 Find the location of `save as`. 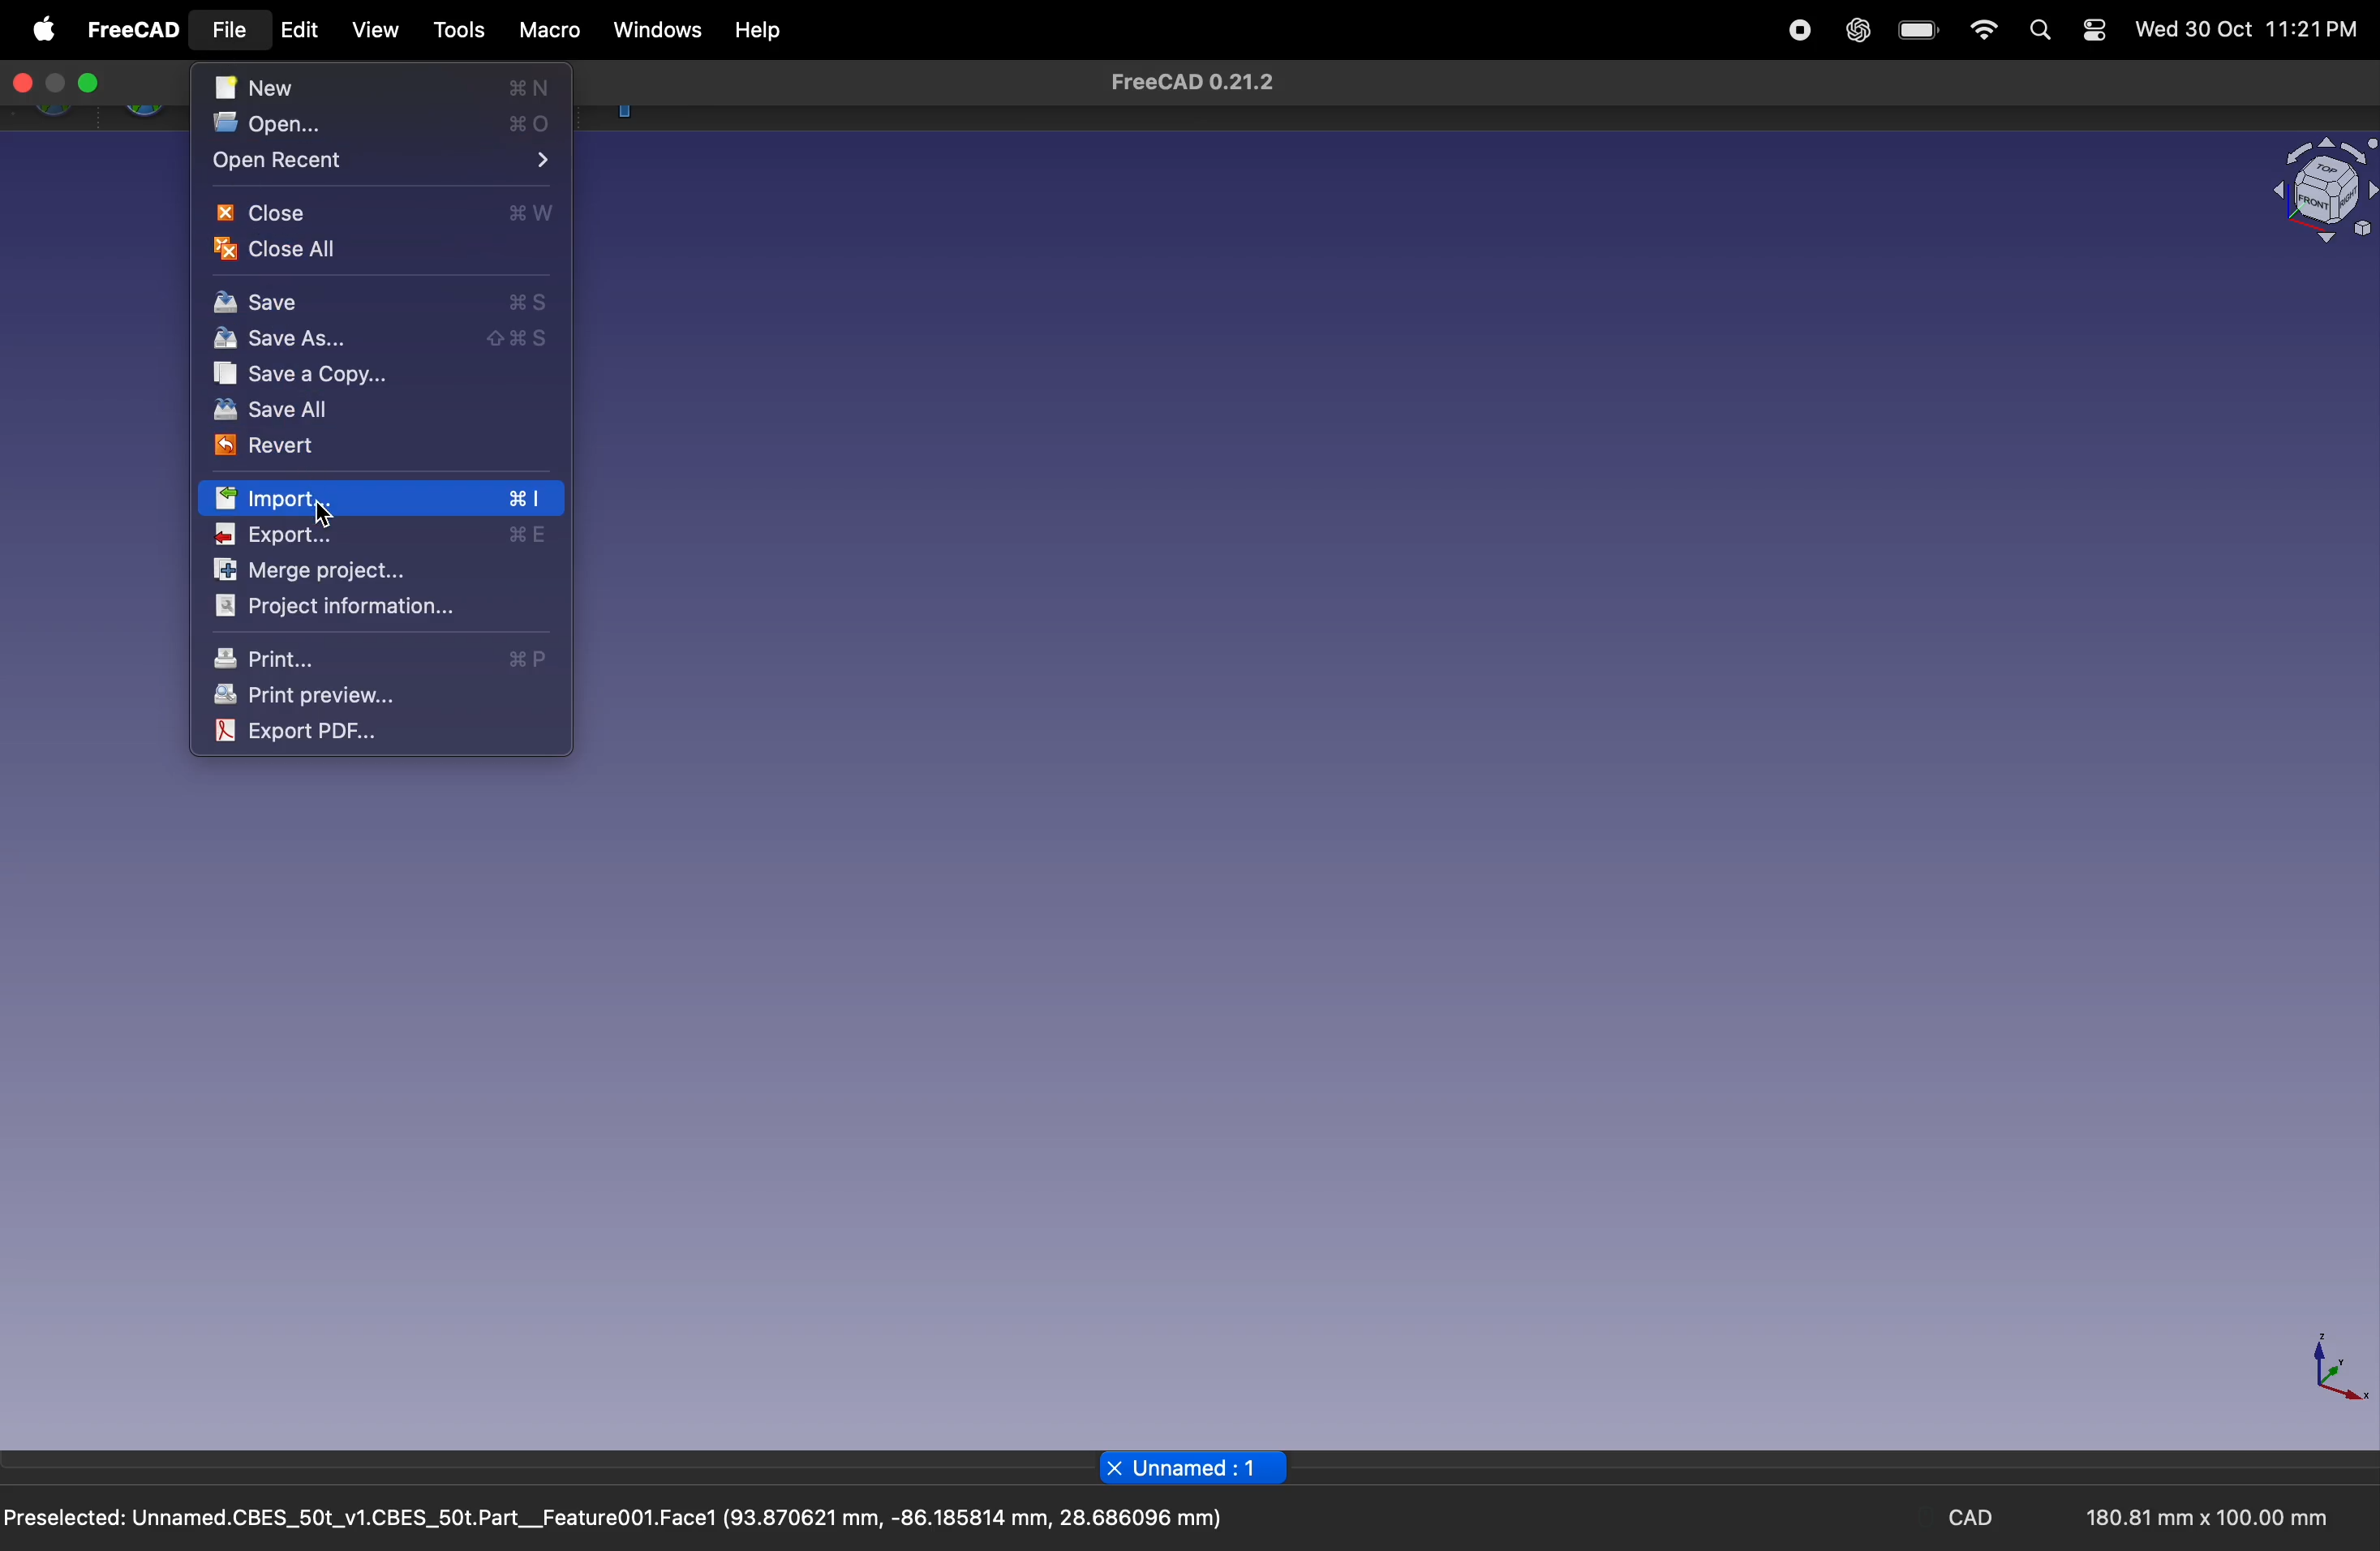

save as is located at coordinates (374, 338).